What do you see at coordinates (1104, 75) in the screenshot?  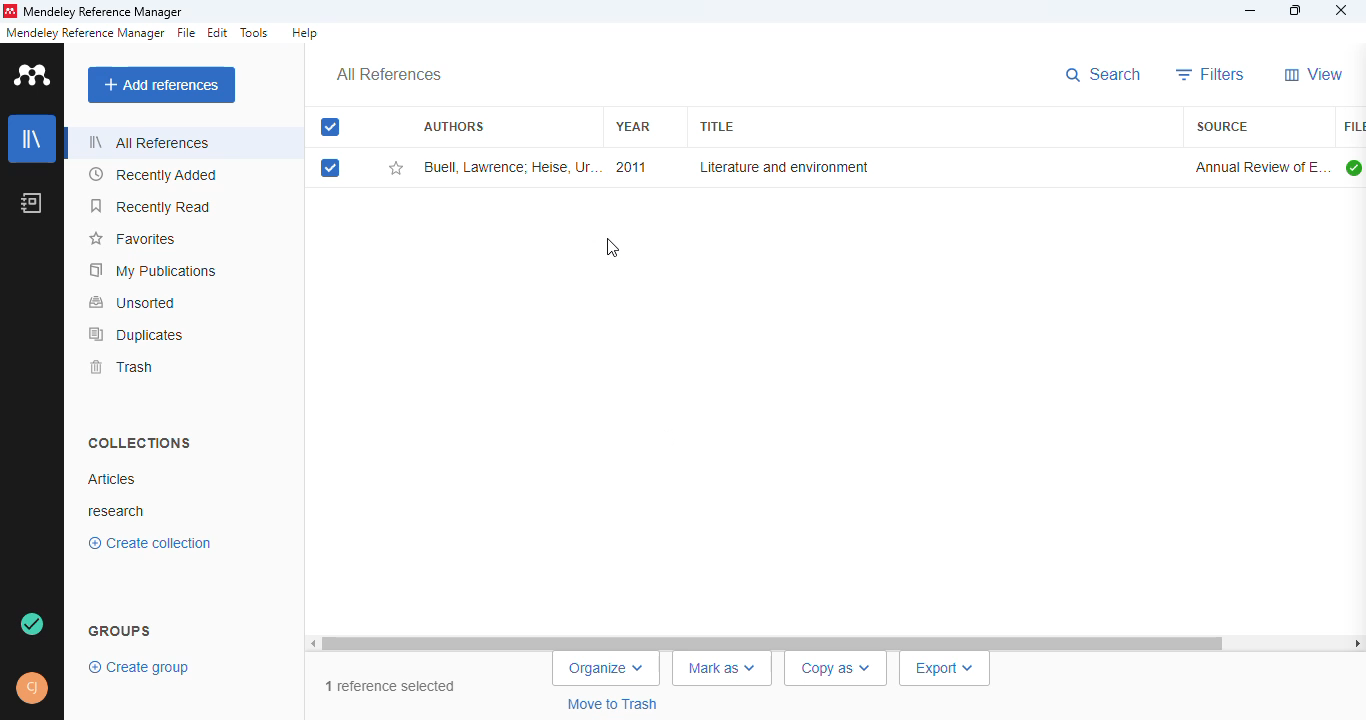 I see `search` at bounding box center [1104, 75].